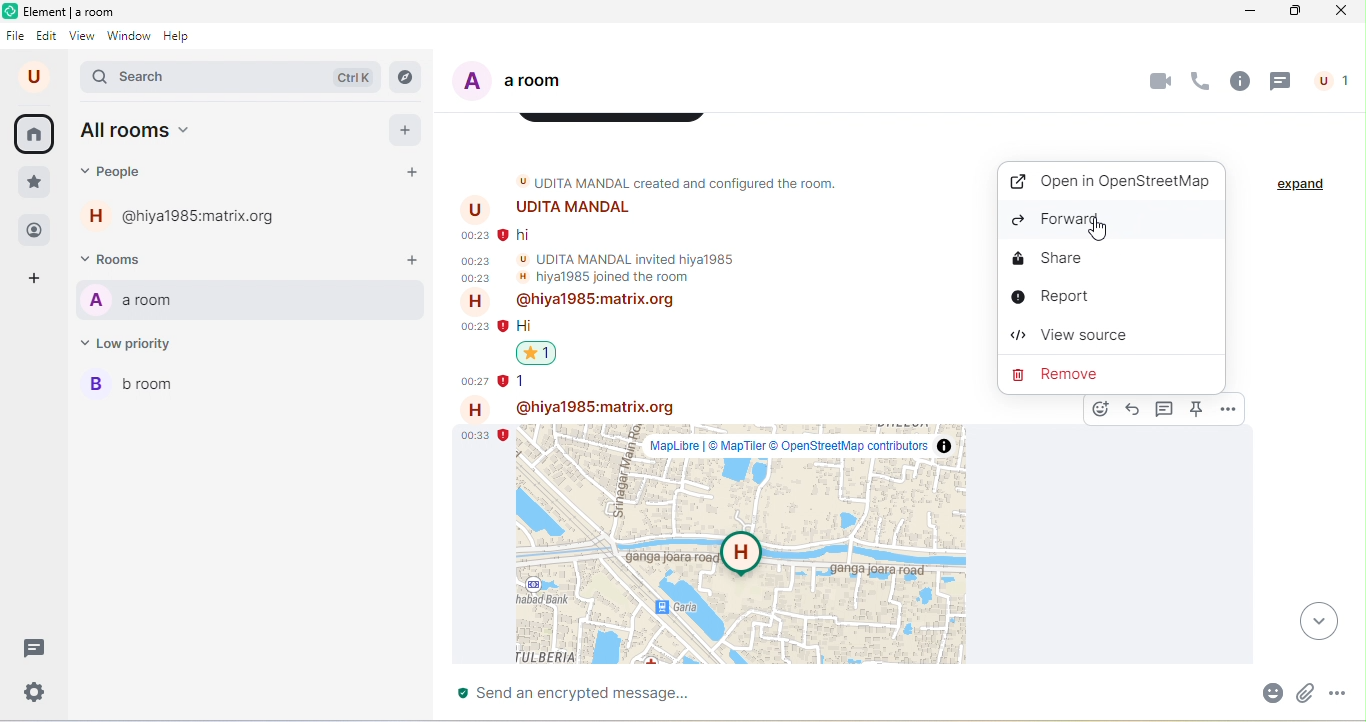 The width and height of the screenshot is (1366, 722). I want to click on open in OpenStreetMap, so click(1108, 184).